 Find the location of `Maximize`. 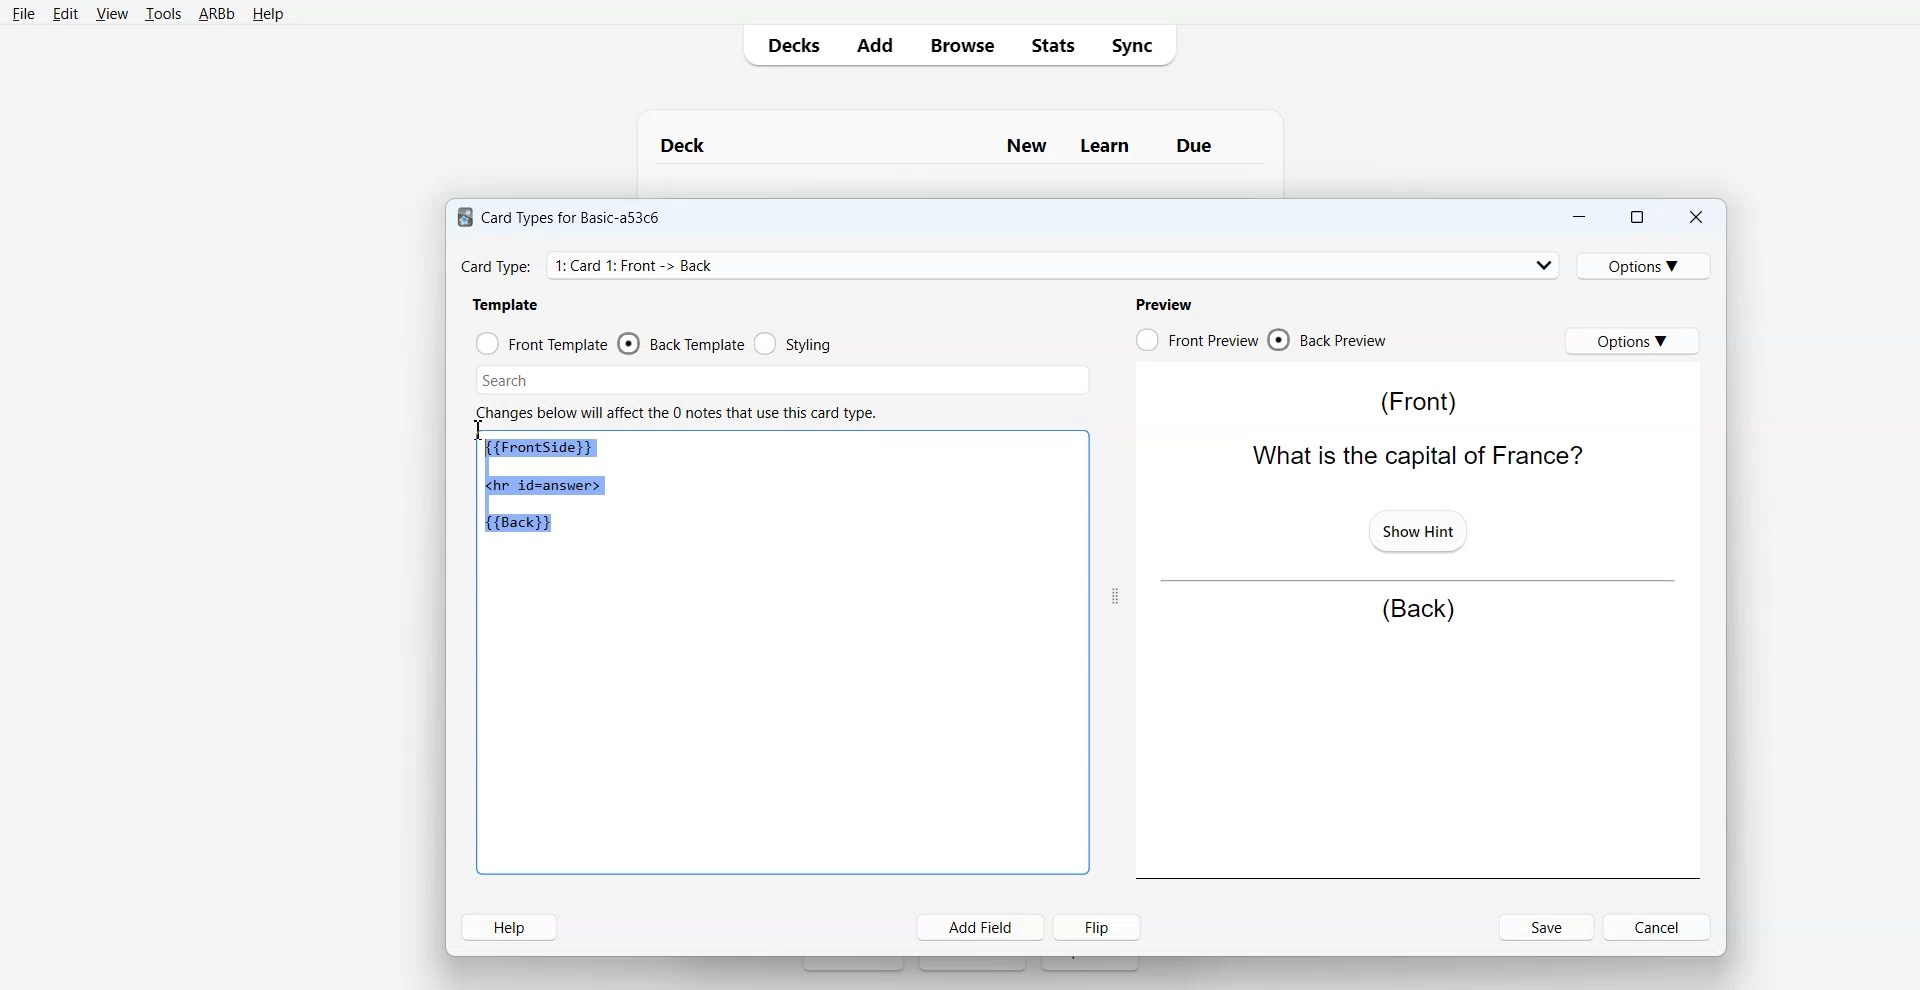

Maximize is located at coordinates (1635, 217).